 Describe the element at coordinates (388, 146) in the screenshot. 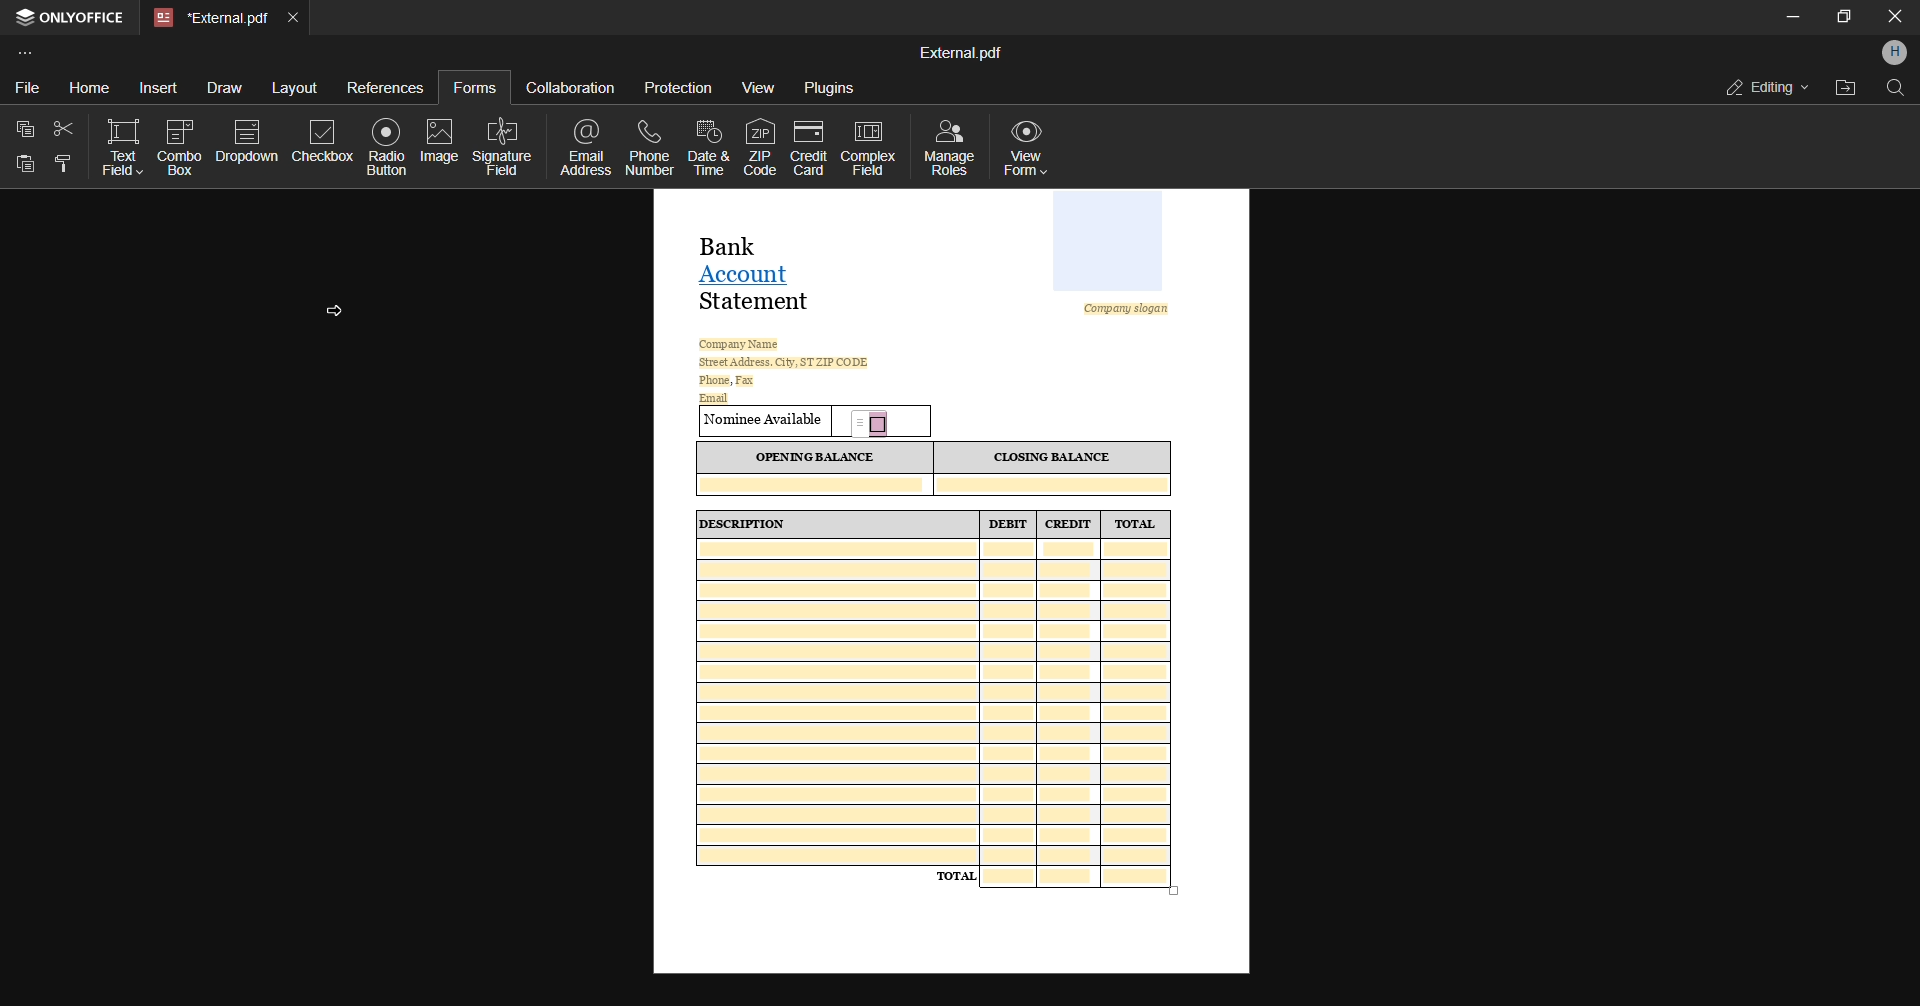

I see `radio button` at that location.